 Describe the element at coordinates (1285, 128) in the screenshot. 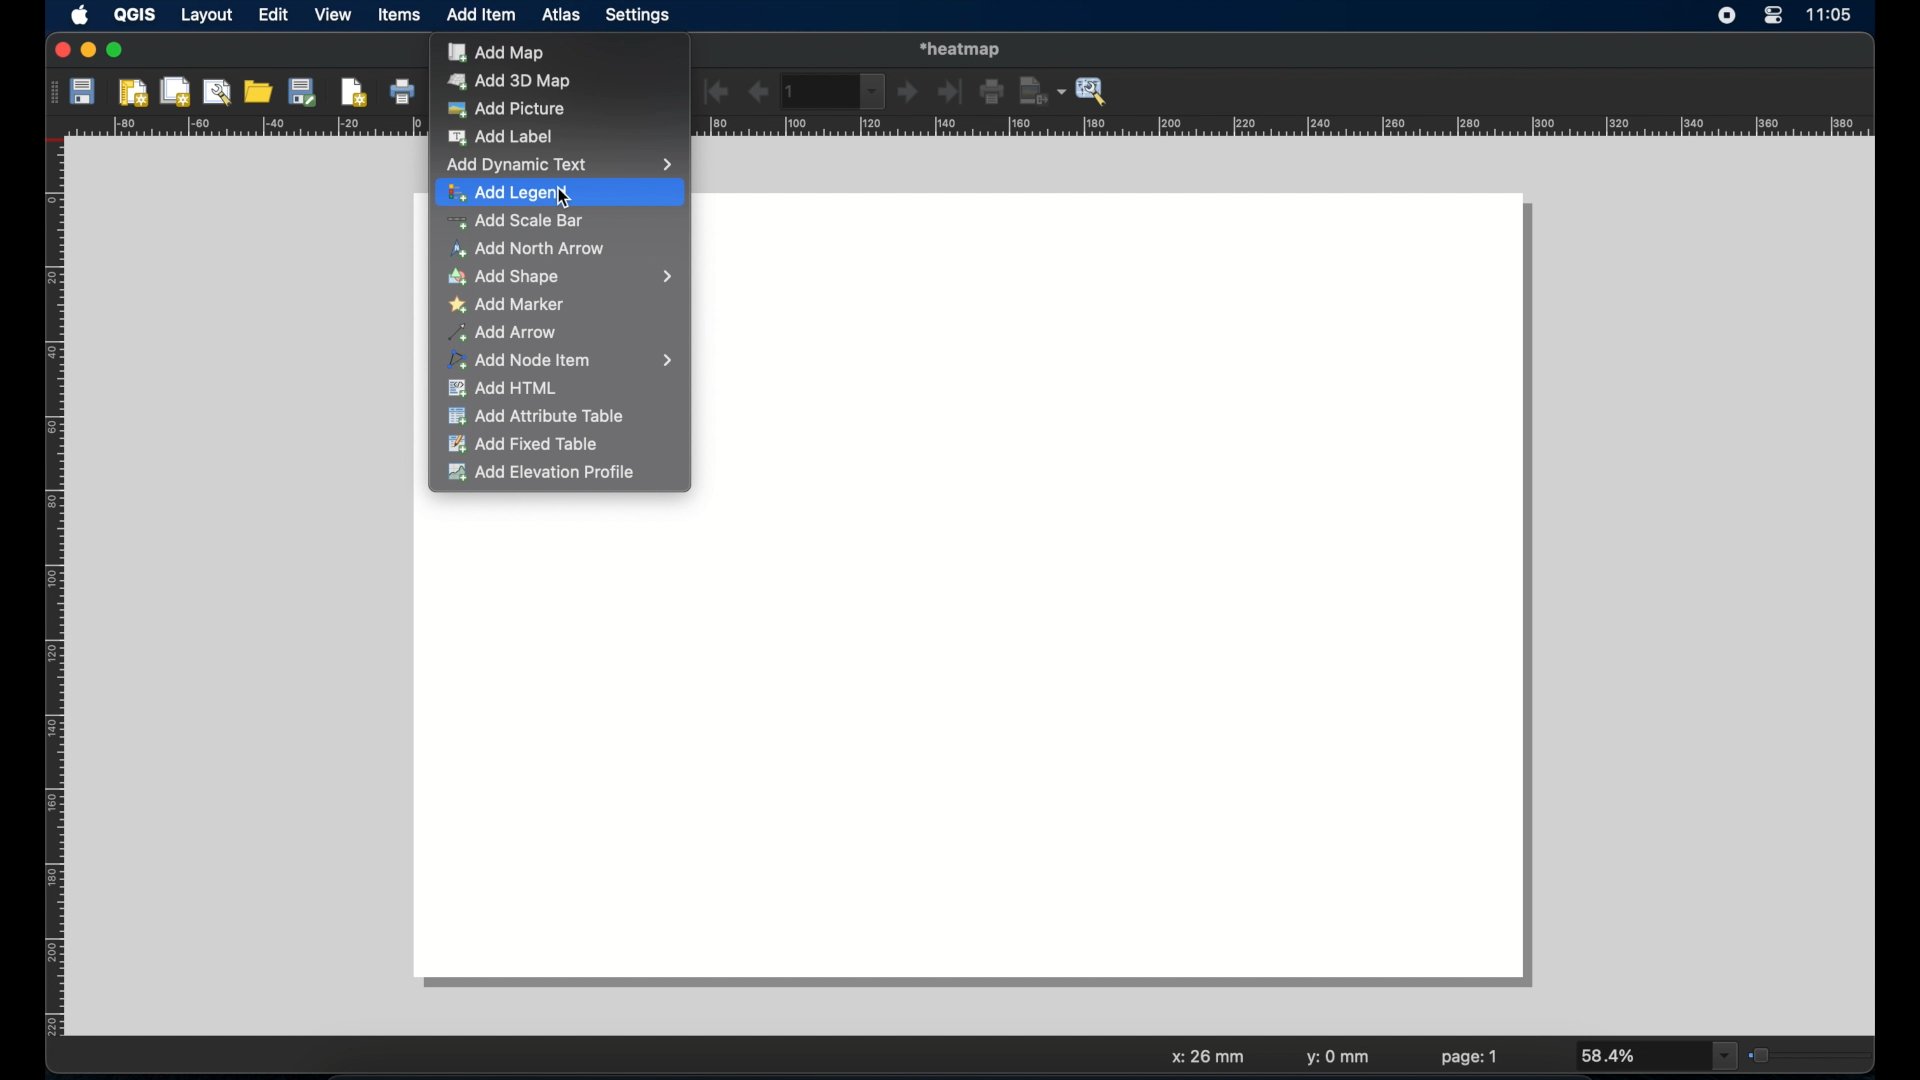

I see `margin` at that location.